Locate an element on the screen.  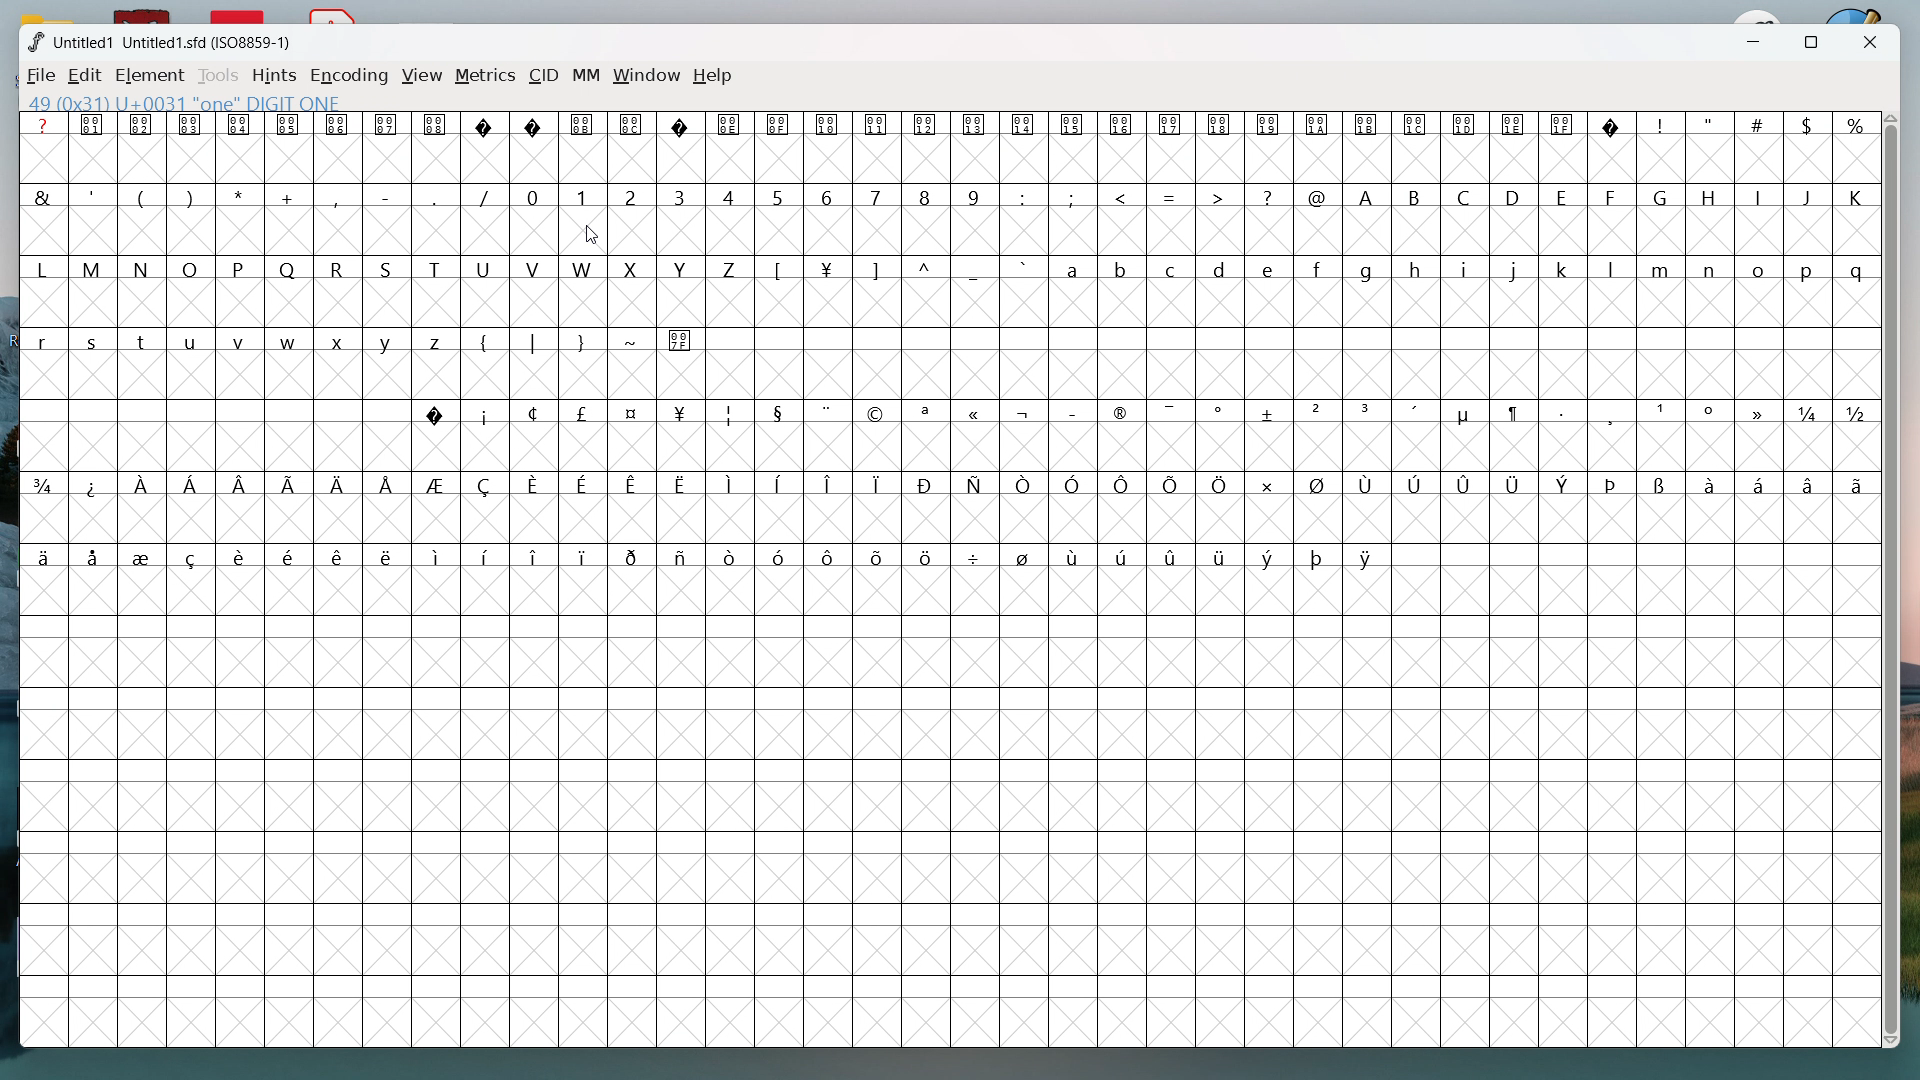
" is located at coordinates (1709, 124).